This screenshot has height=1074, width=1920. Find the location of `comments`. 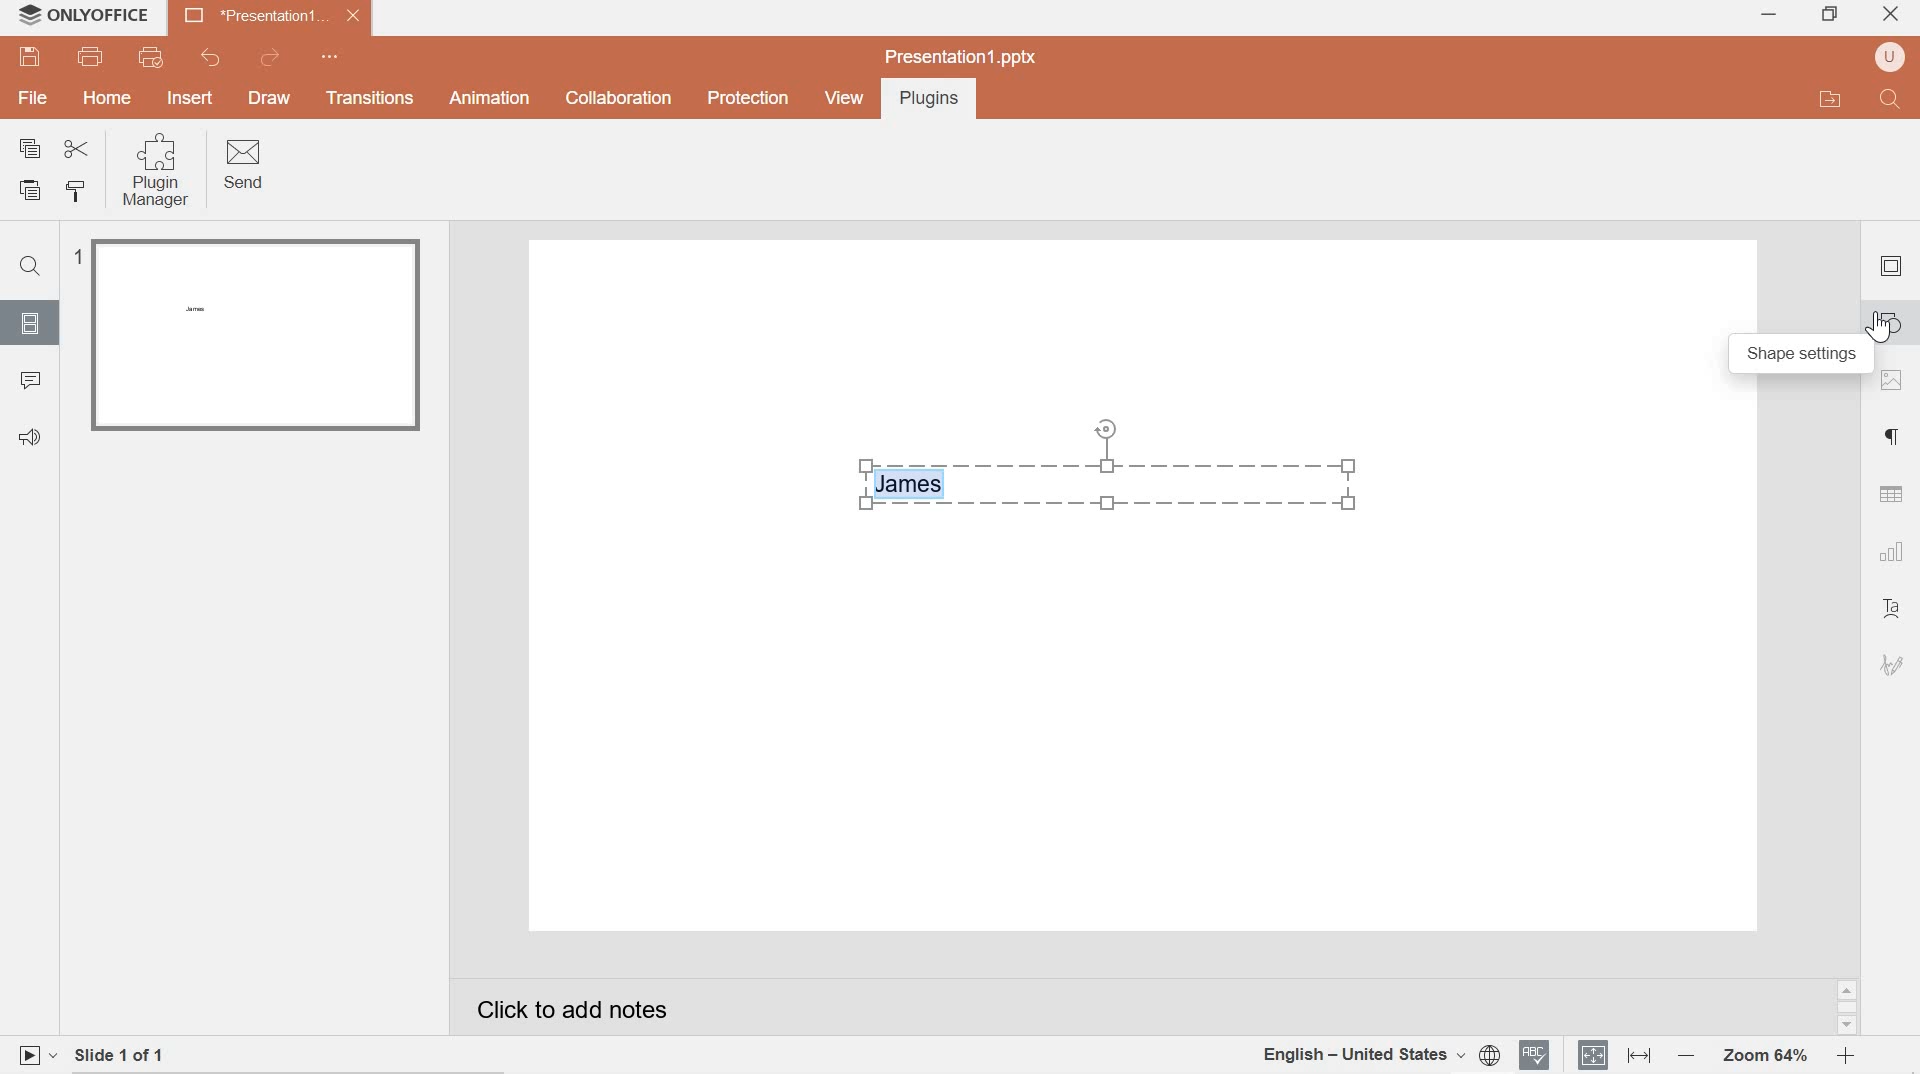

comments is located at coordinates (33, 382).